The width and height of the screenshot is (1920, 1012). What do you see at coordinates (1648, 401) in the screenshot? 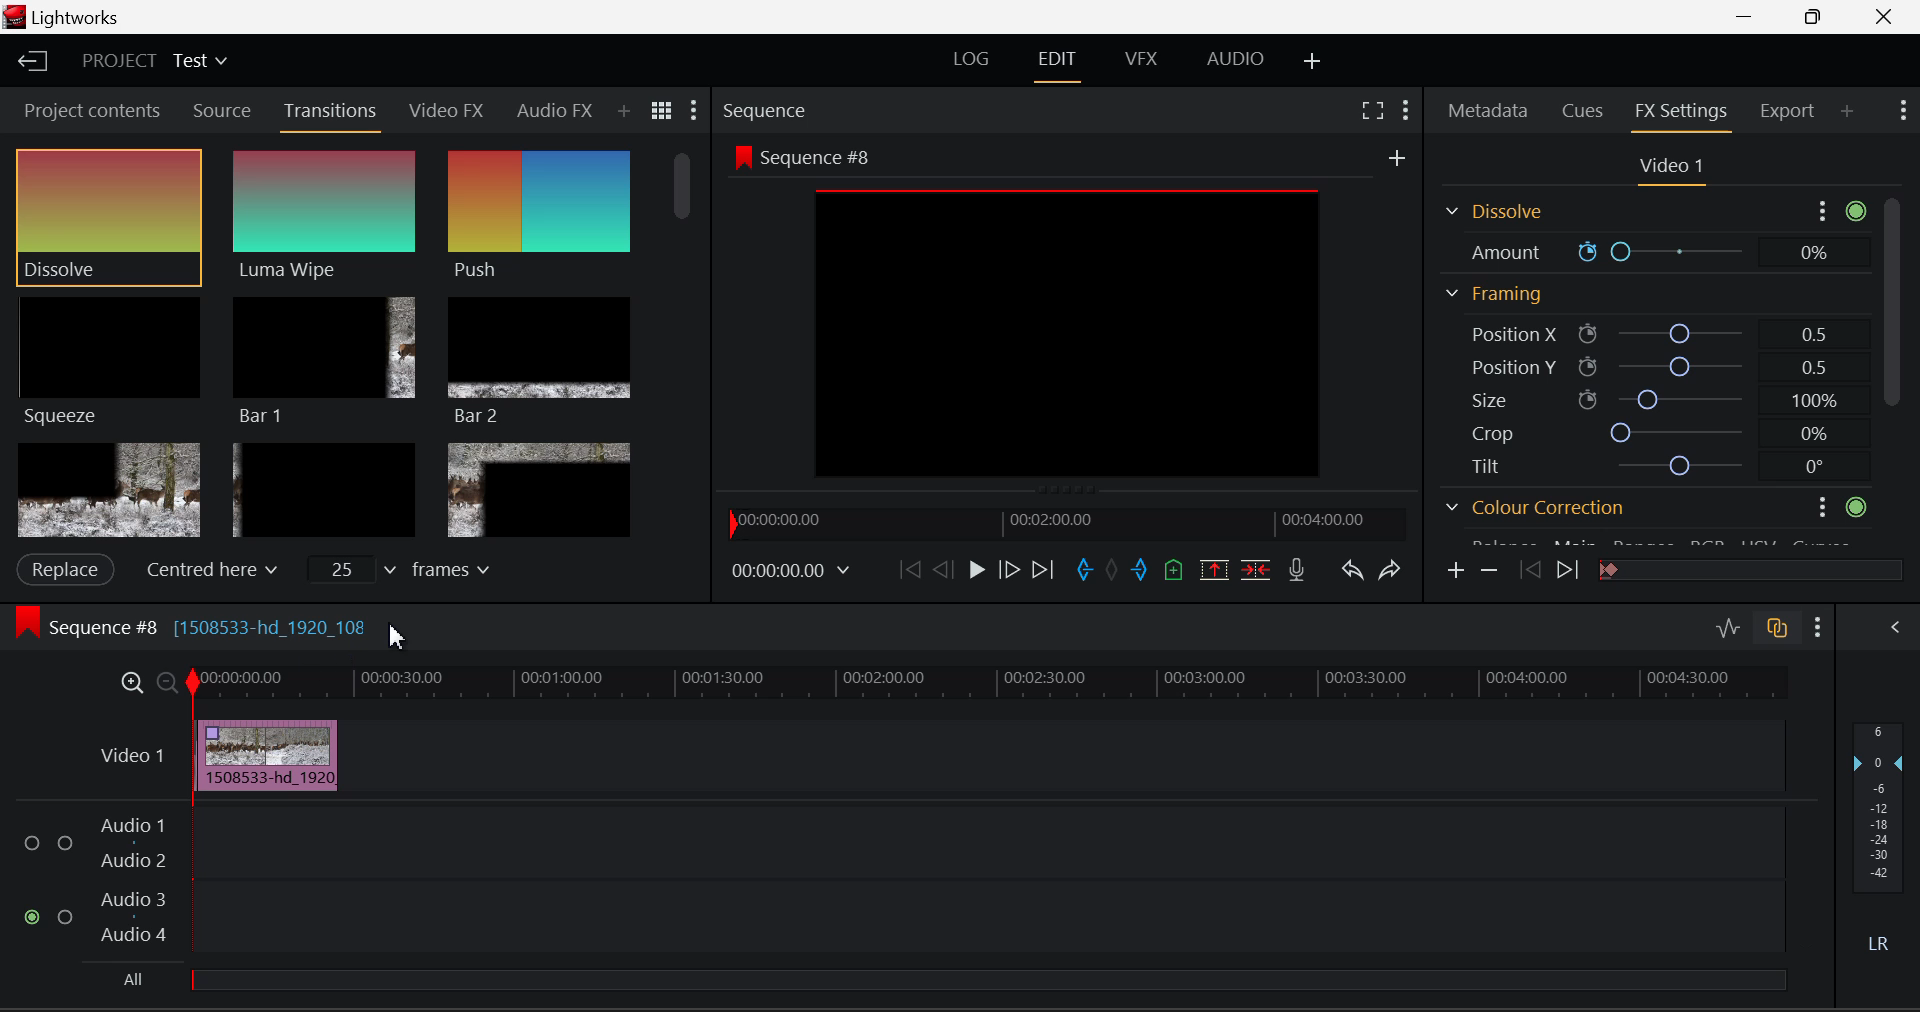
I see `Size` at bounding box center [1648, 401].